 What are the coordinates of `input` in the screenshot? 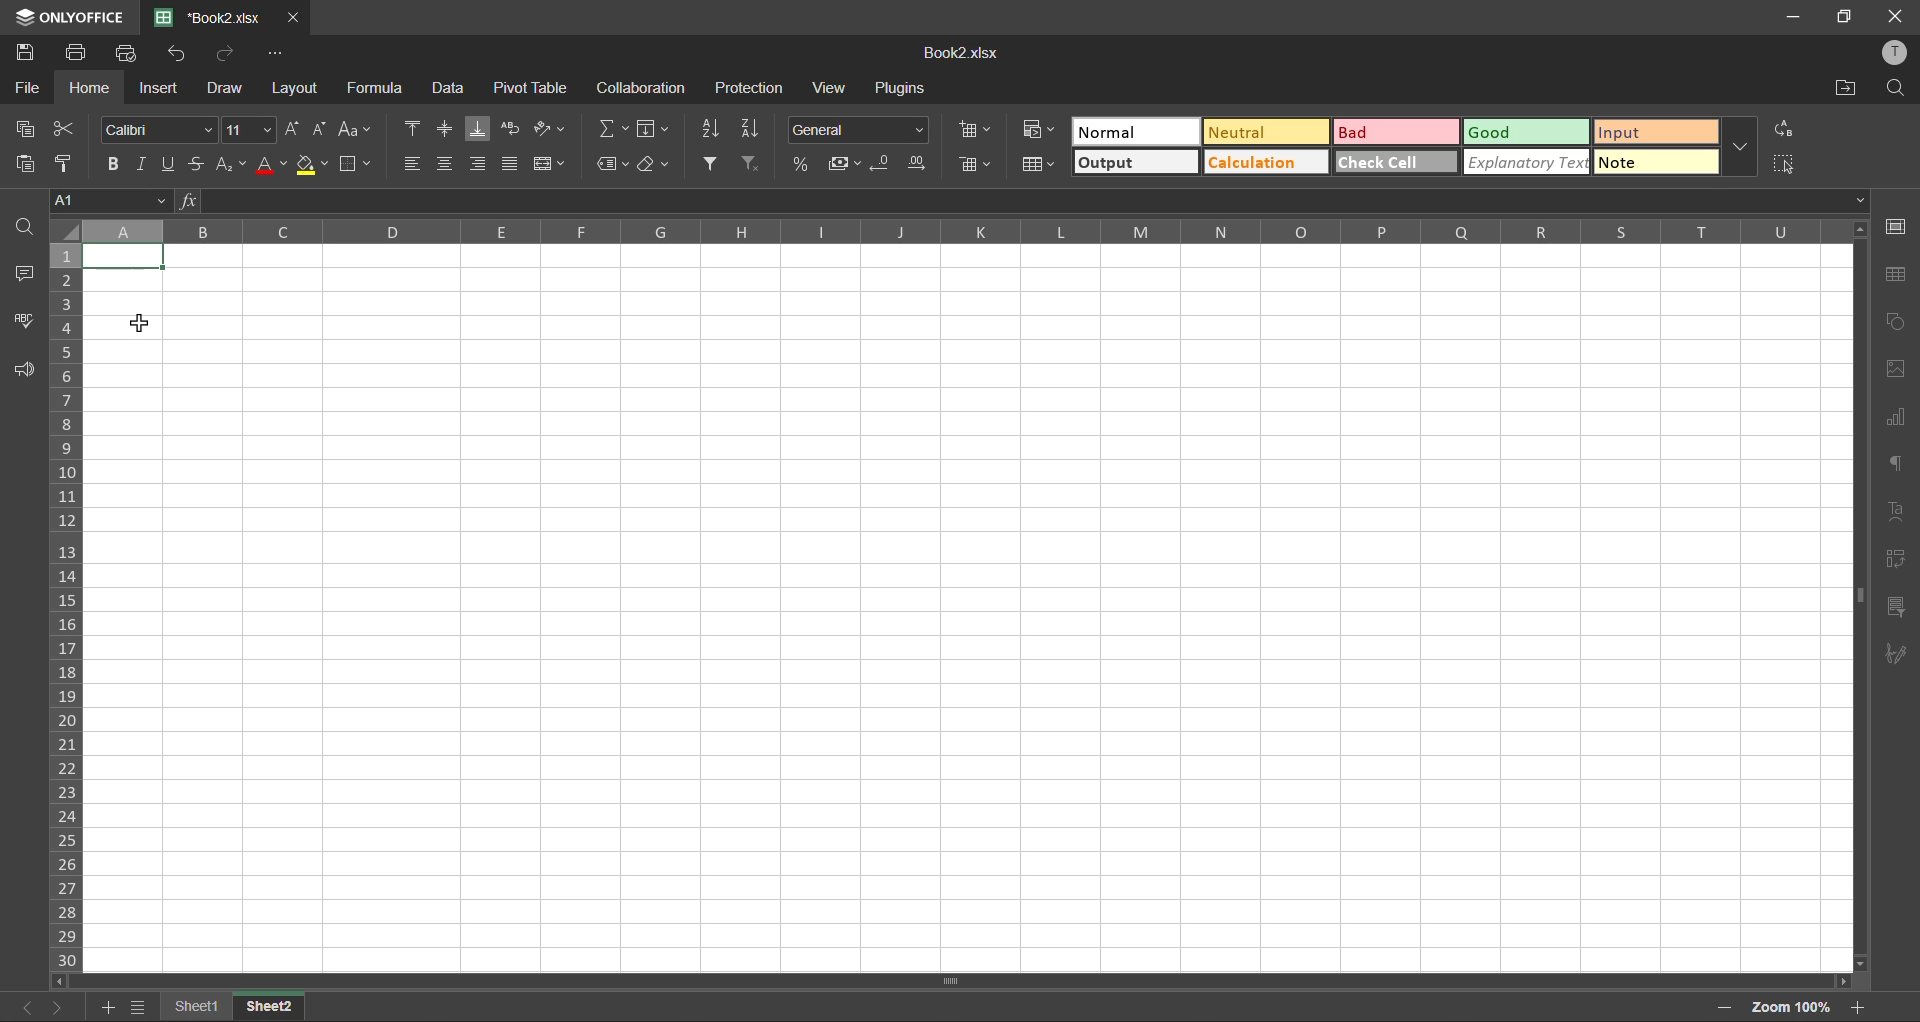 It's located at (1652, 133).